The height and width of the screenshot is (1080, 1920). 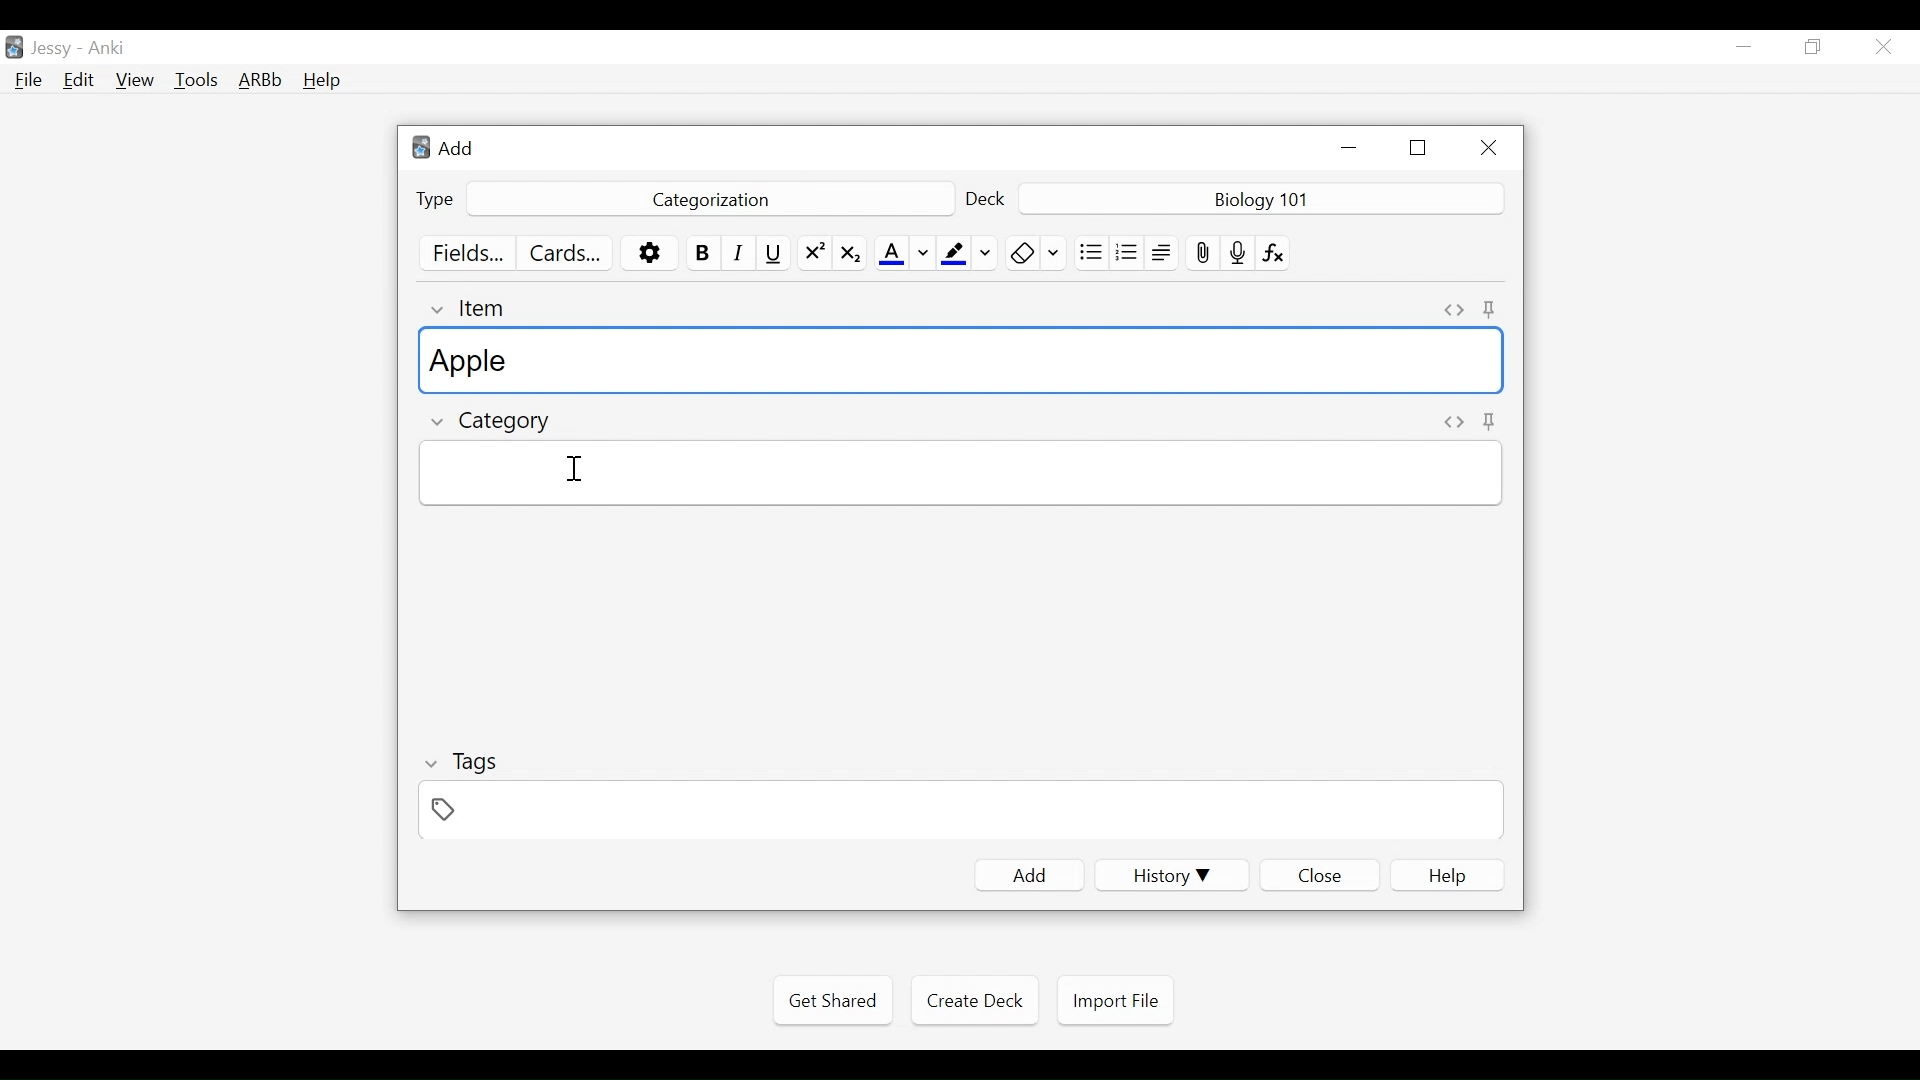 I want to click on Close, so click(x=1883, y=47).